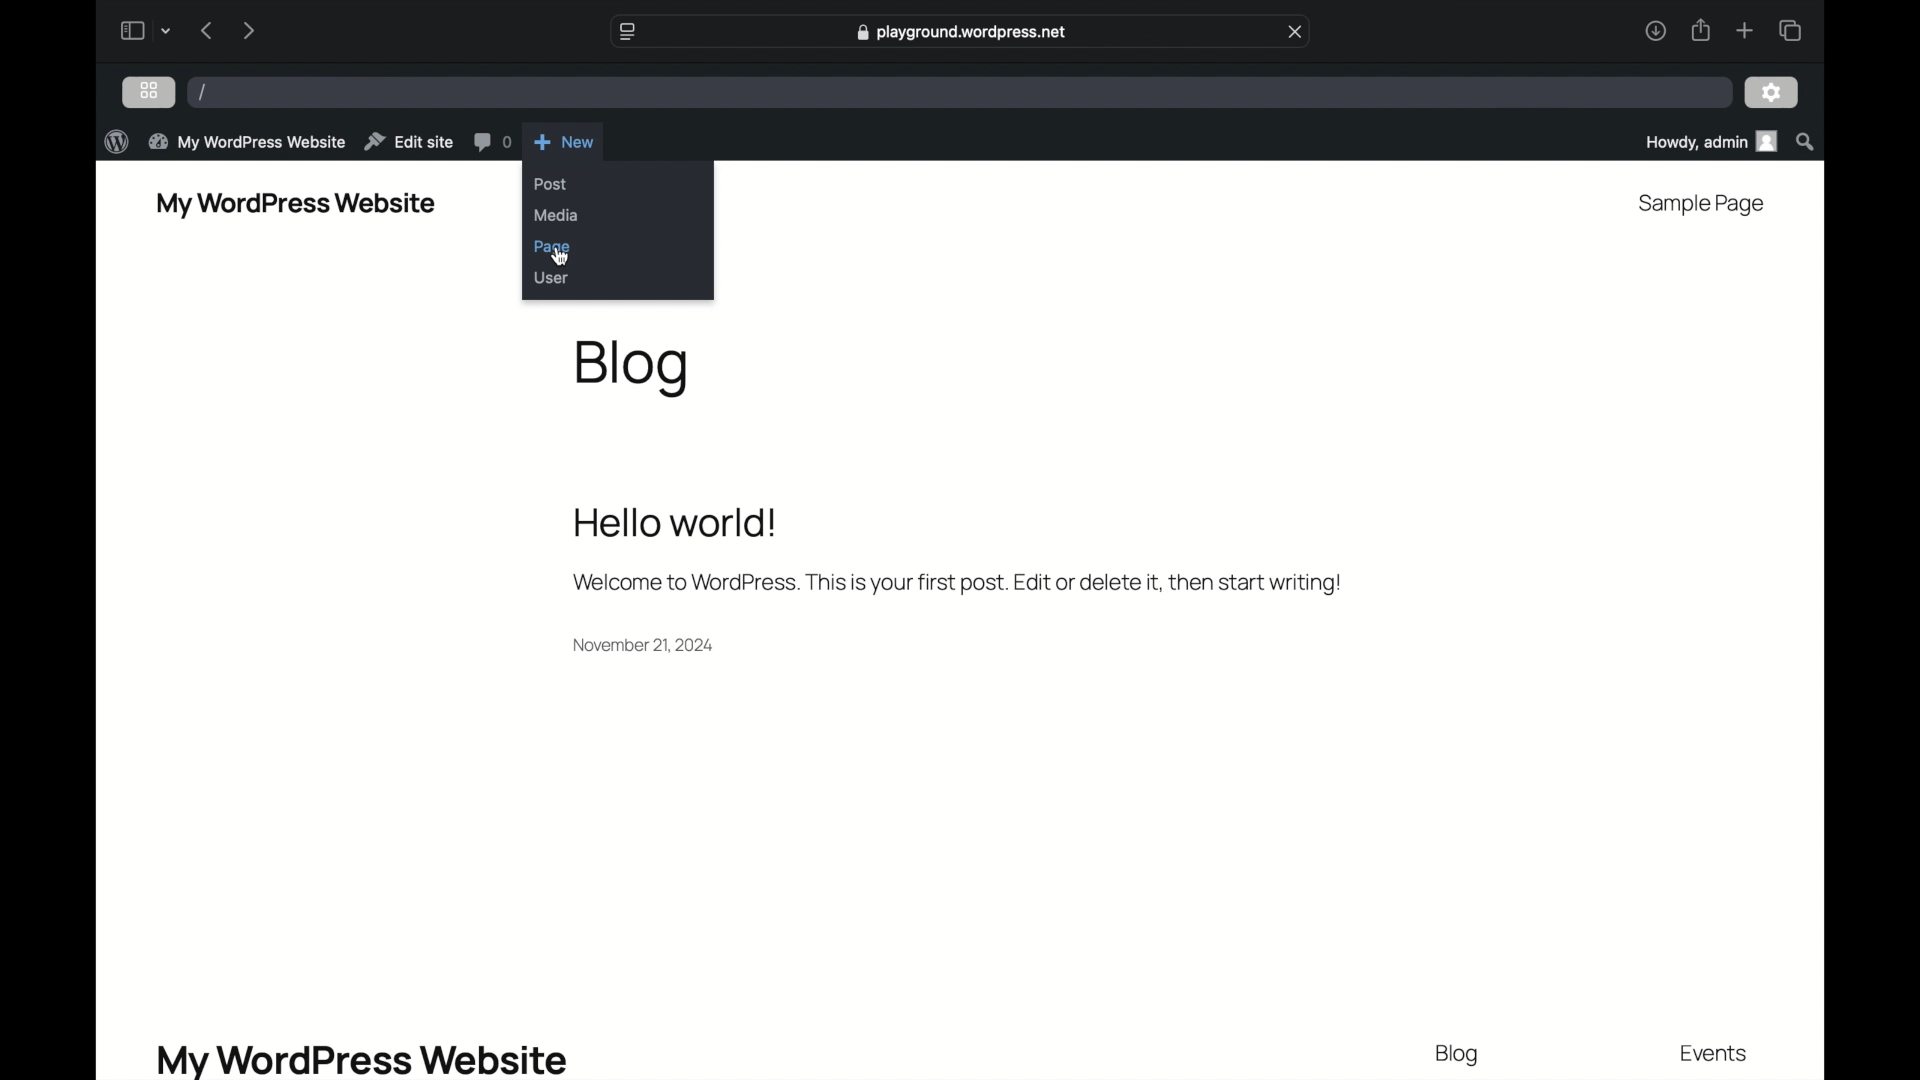 Image resolution: width=1920 pixels, height=1080 pixels. Describe the element at coordinates (562, 259) in the screenshot. I see `cursor` at that location.